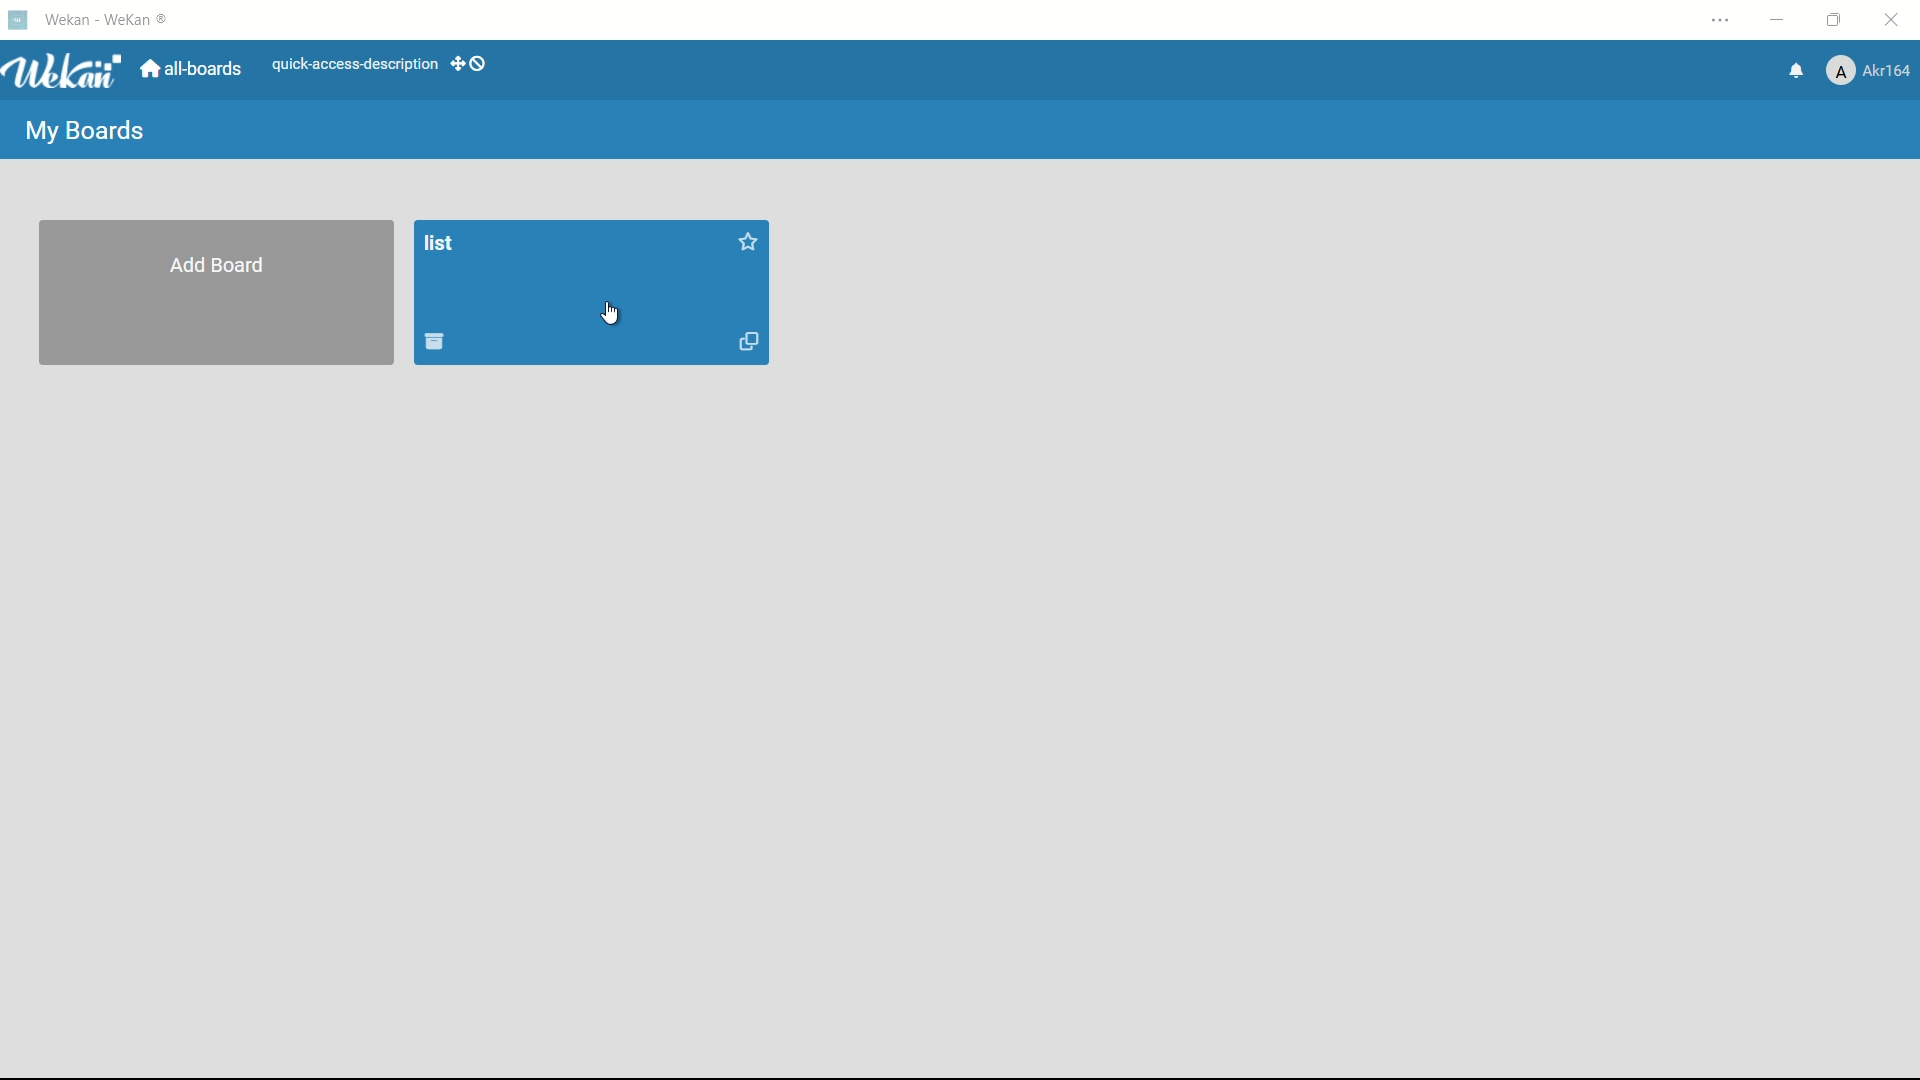  Describe the element at coordinates (611, 315) in the screenshot. I see `cursor` at that location.